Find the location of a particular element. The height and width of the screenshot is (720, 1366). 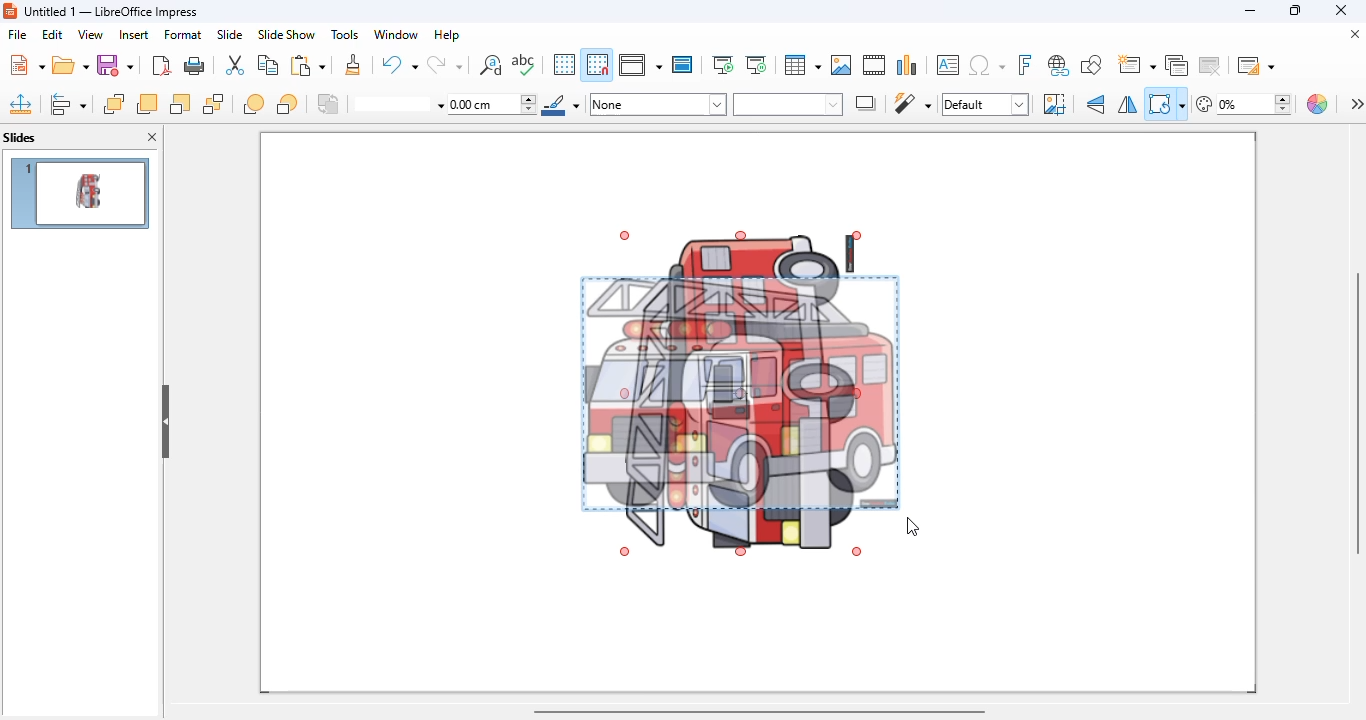

display views is located at coordinates (641, 64).